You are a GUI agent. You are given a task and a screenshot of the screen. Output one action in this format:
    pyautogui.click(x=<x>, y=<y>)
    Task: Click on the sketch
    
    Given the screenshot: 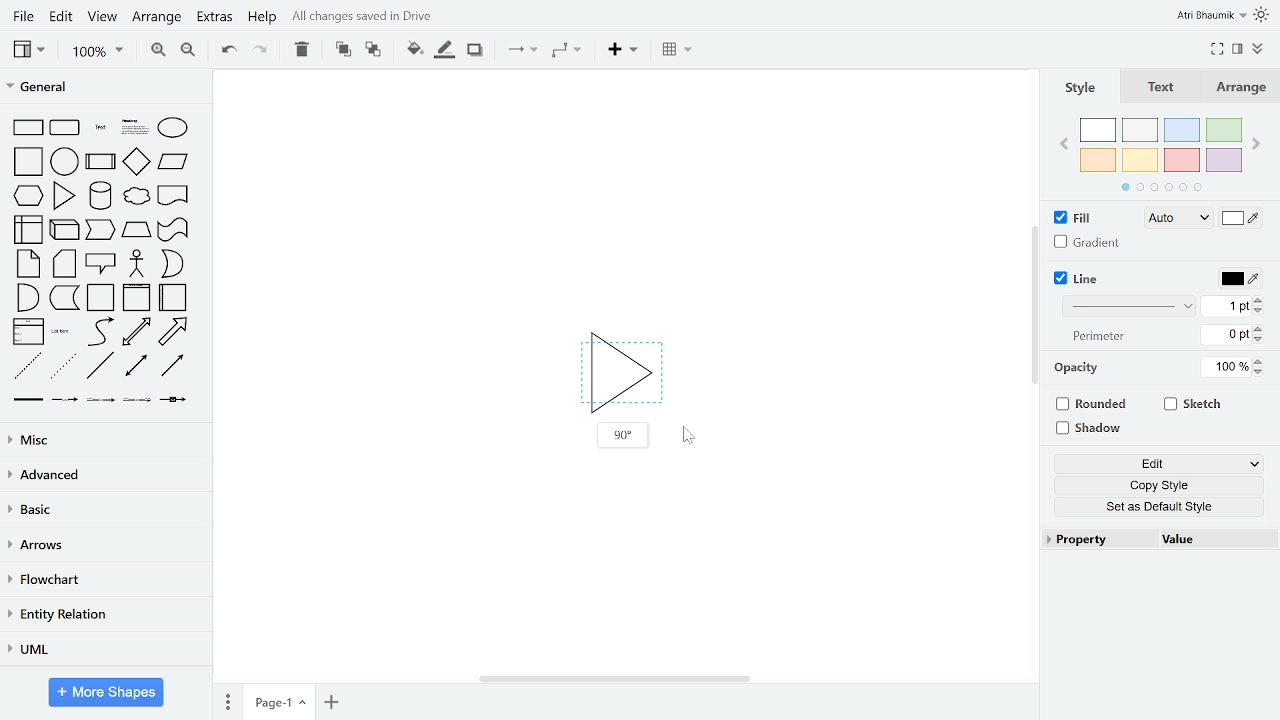 What is the action you would take?
    pyautogui.click(x=1194, y=406)
    